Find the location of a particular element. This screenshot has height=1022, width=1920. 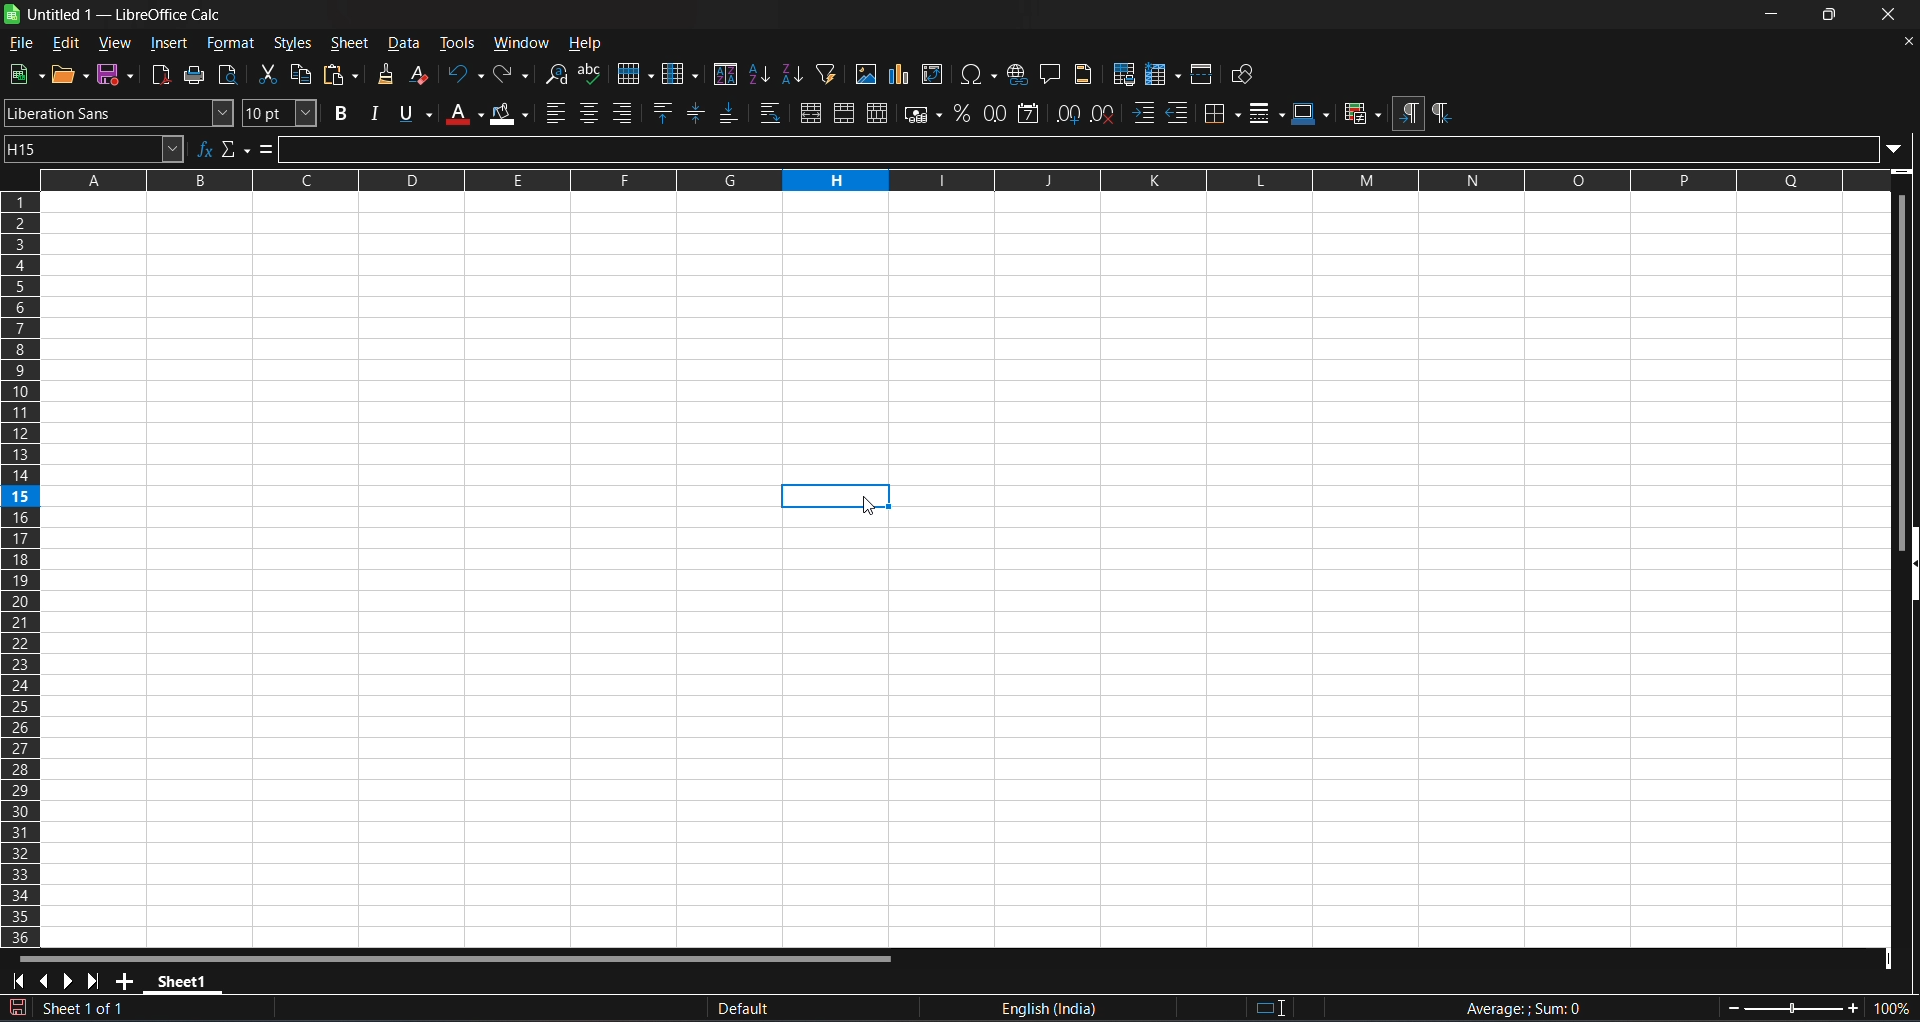

save is located at coordinates (116, 74).